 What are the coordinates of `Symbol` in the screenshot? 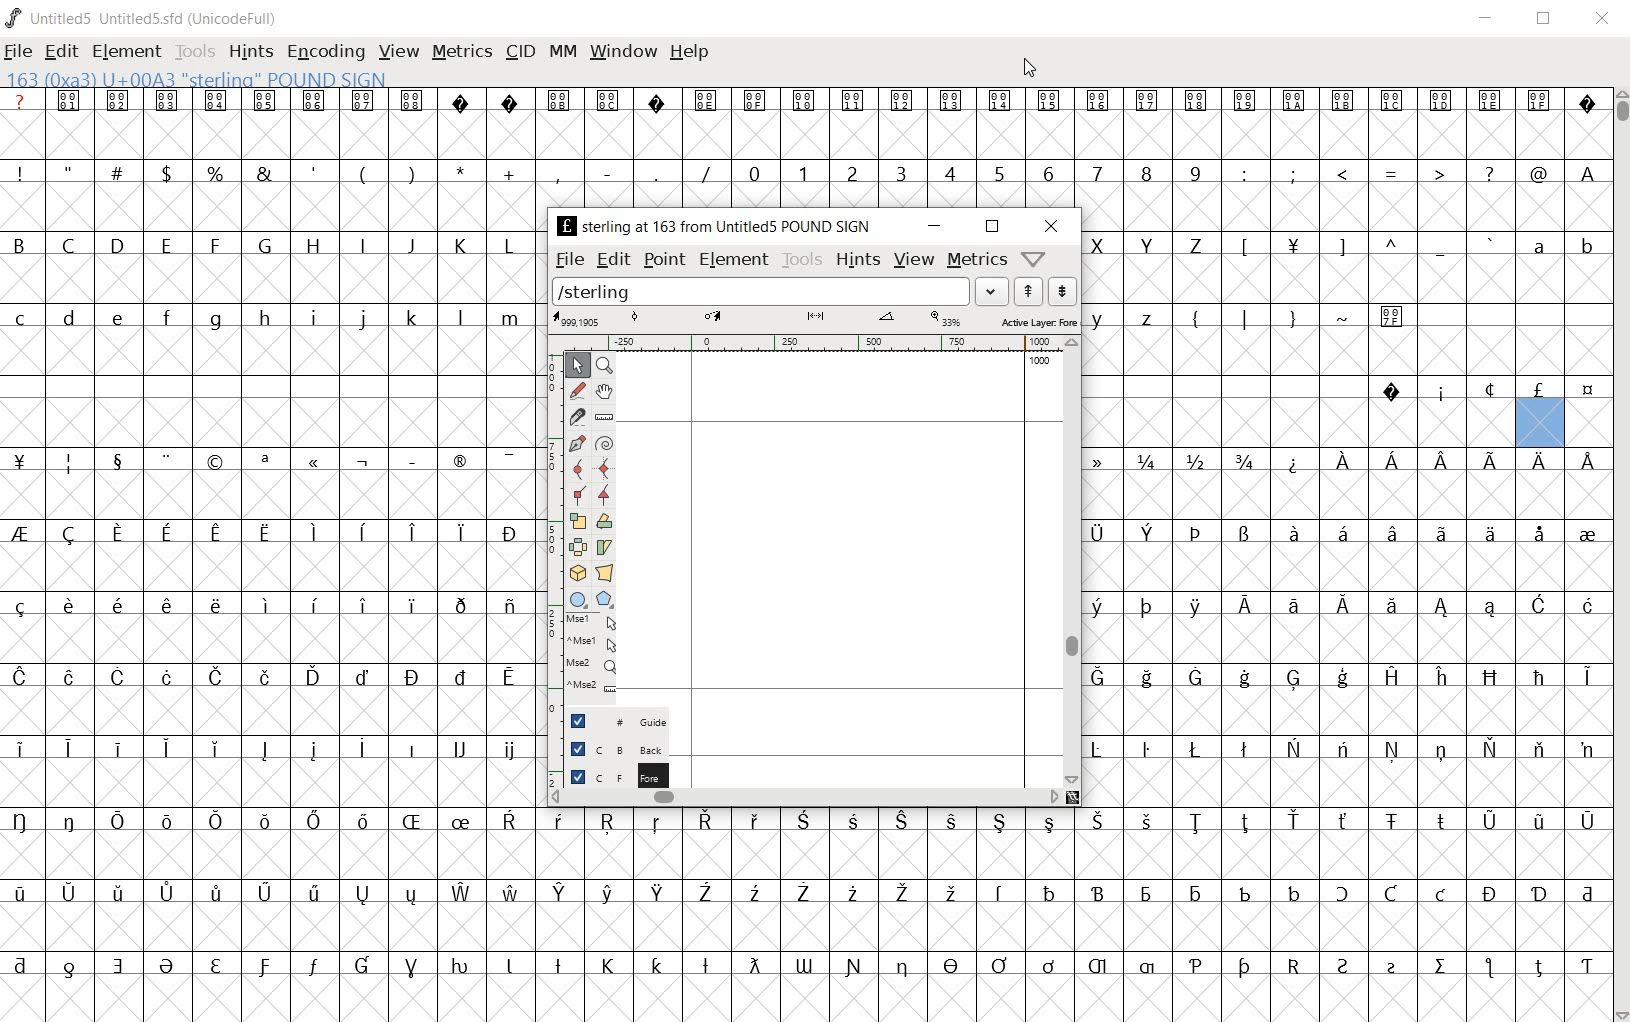 It's located at (1100, 968).